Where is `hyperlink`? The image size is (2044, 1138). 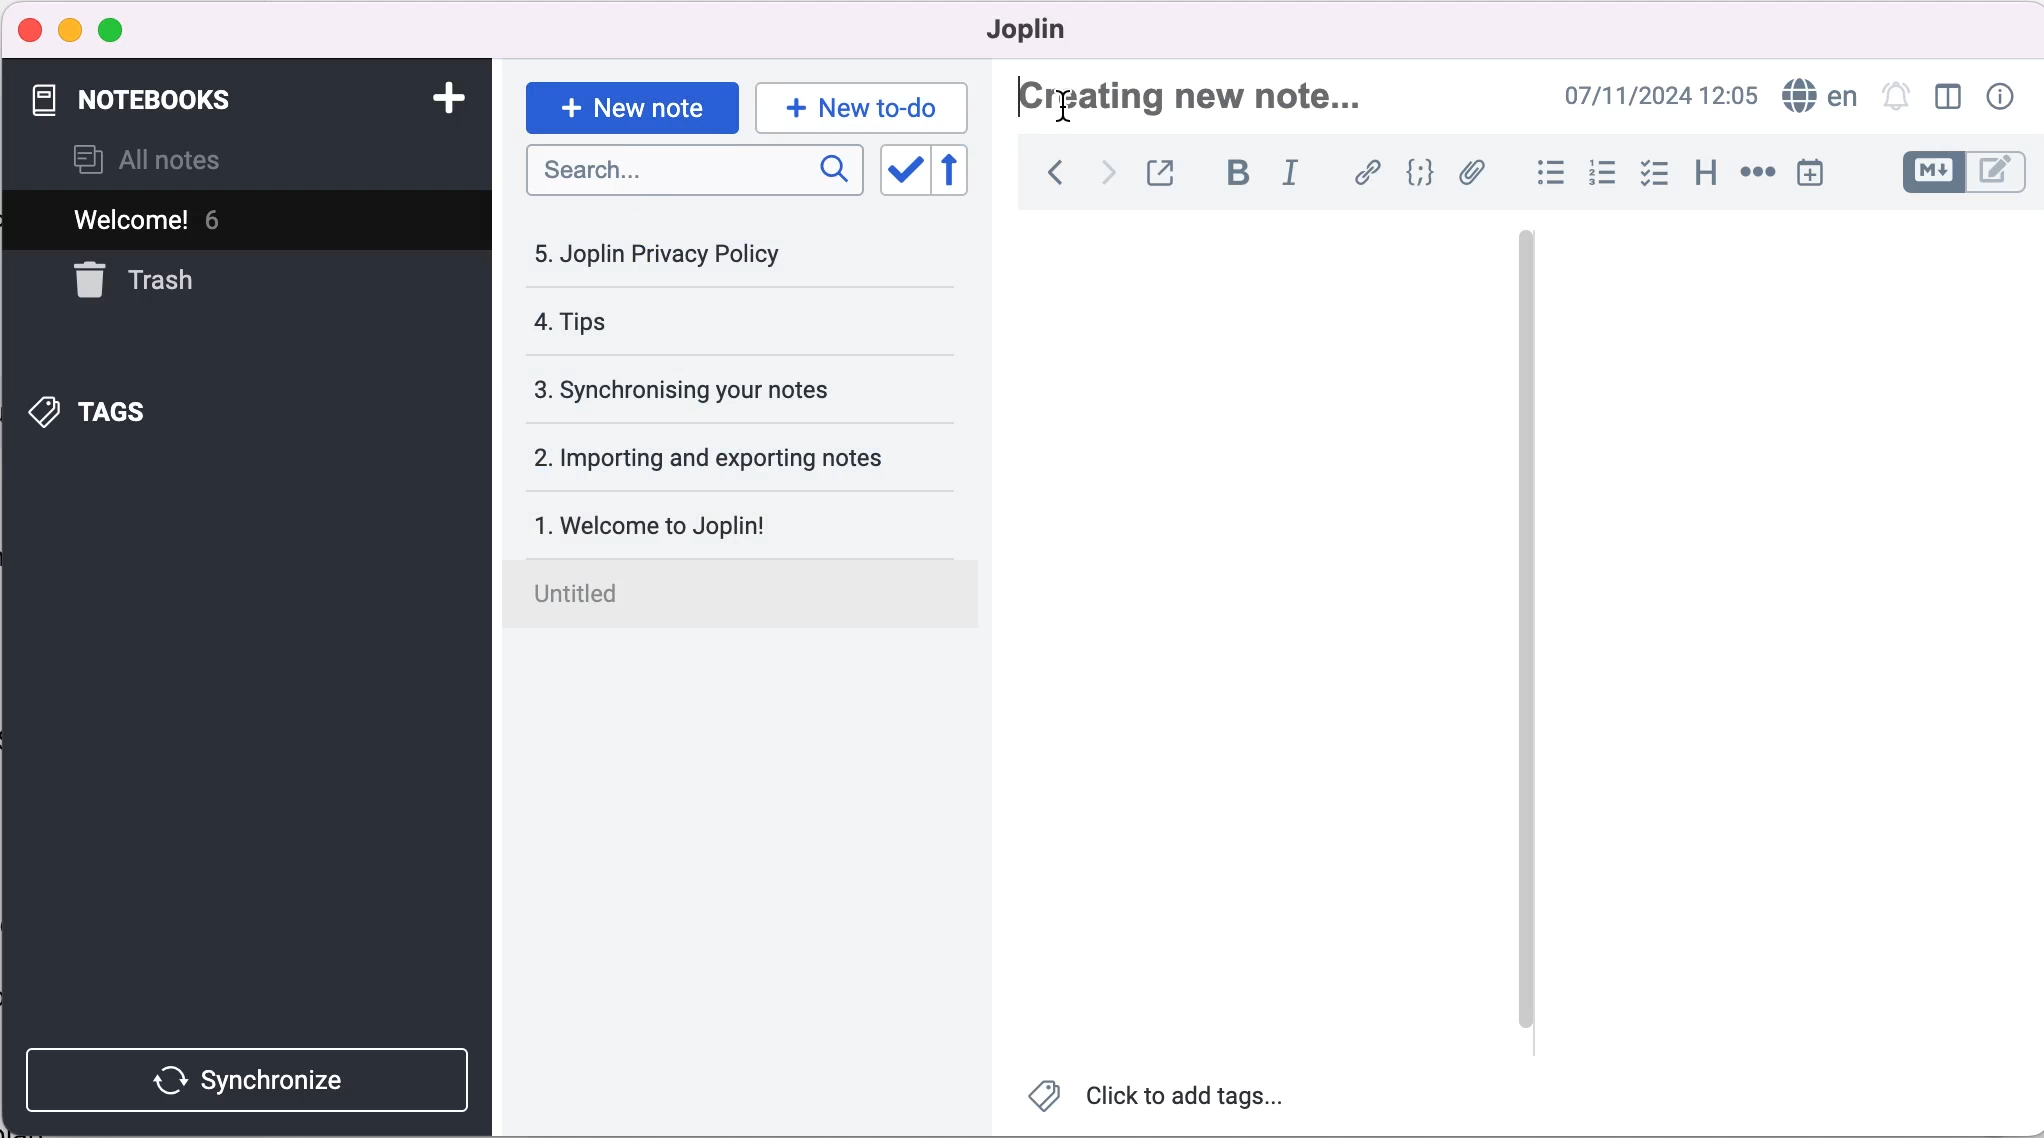 hyperlink is located at coordinates (1362, 172).